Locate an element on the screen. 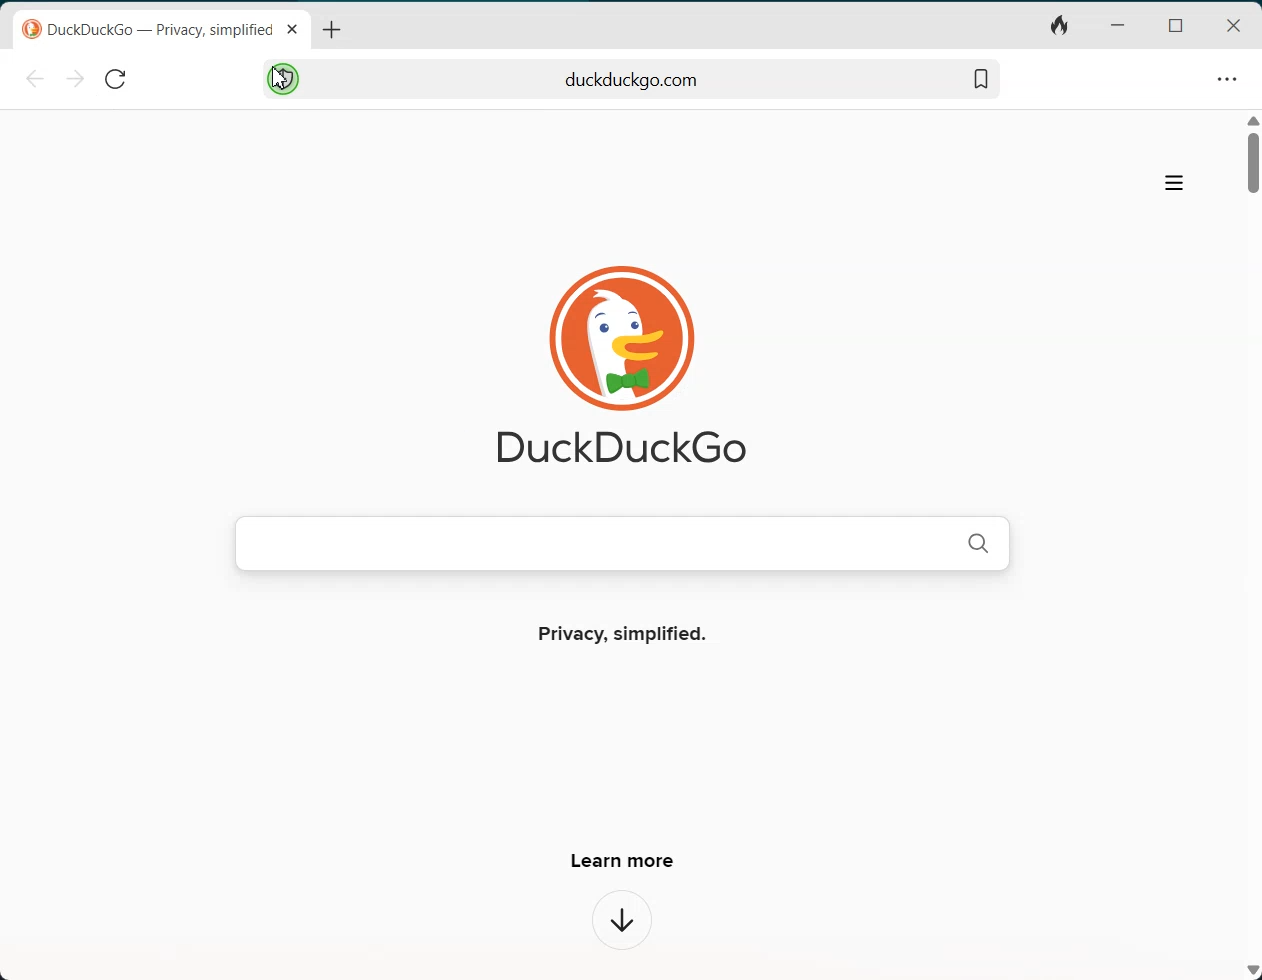 The height and width of the screenshot is (980, 1262). Close is located at coordinates (1234, 25).